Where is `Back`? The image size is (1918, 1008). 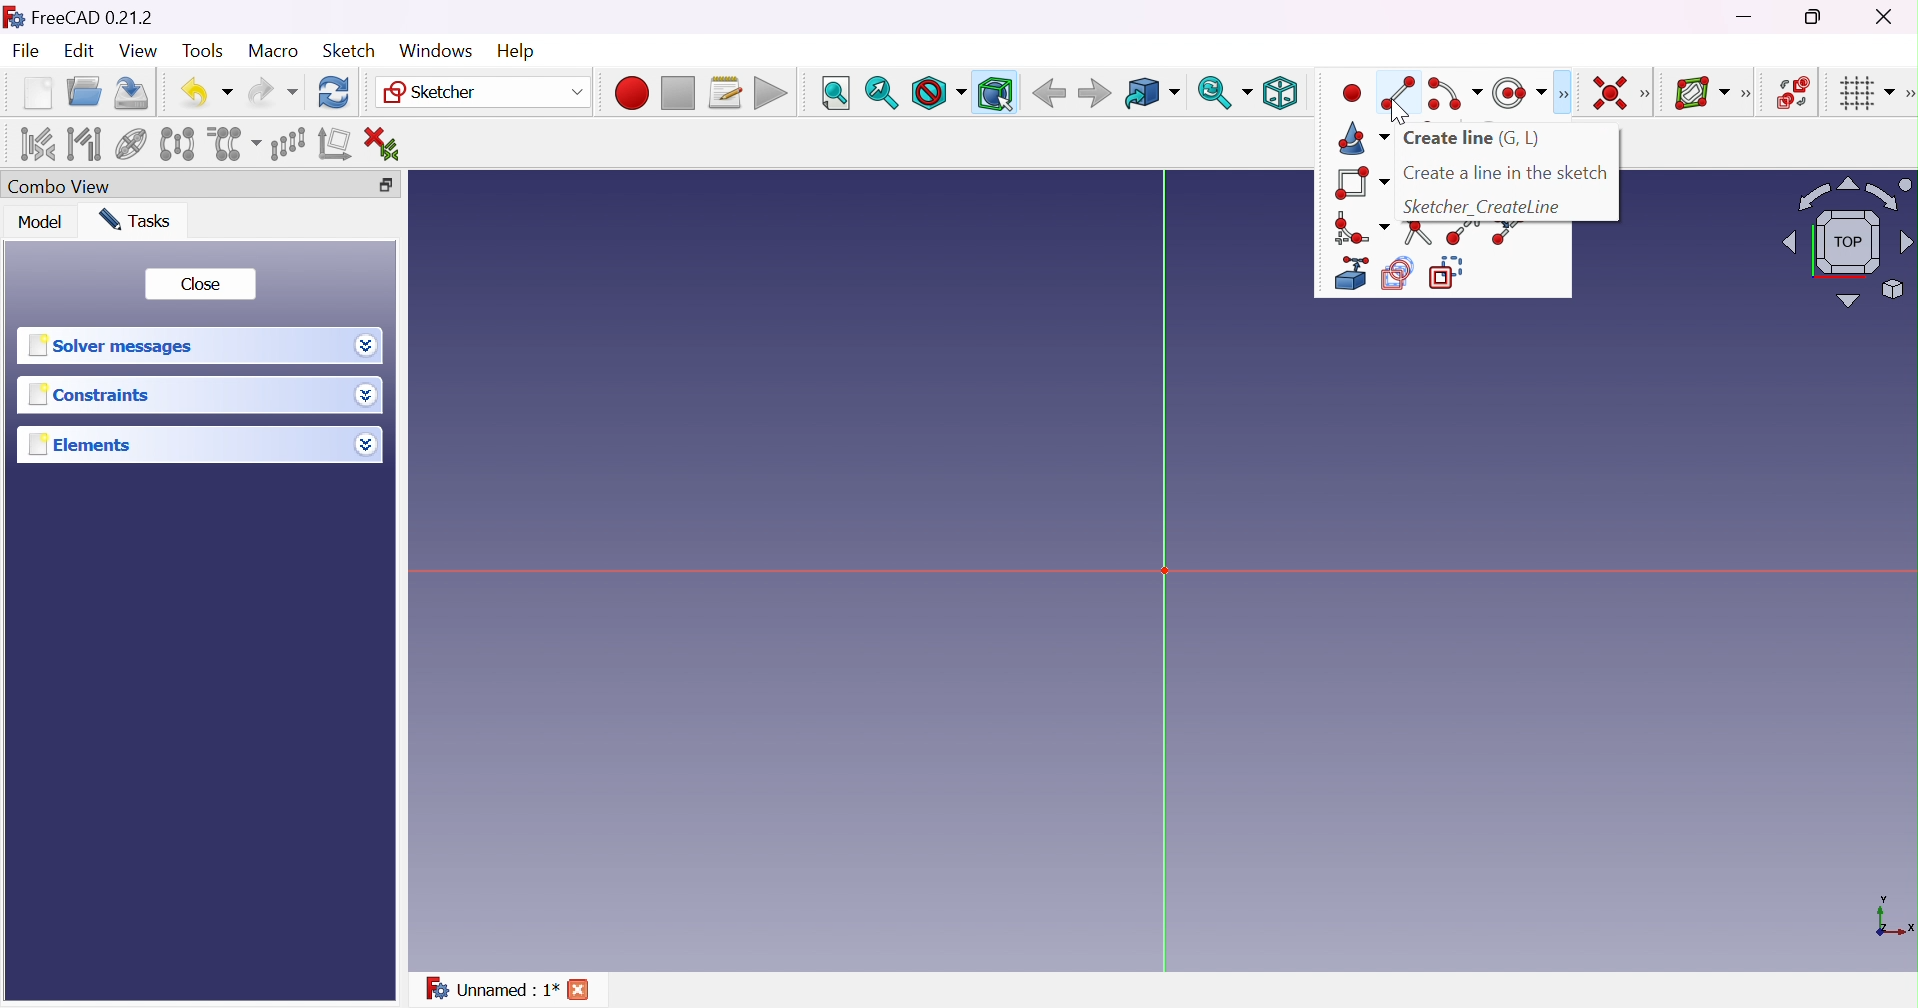 Back is located at coordinates (1049, 94).